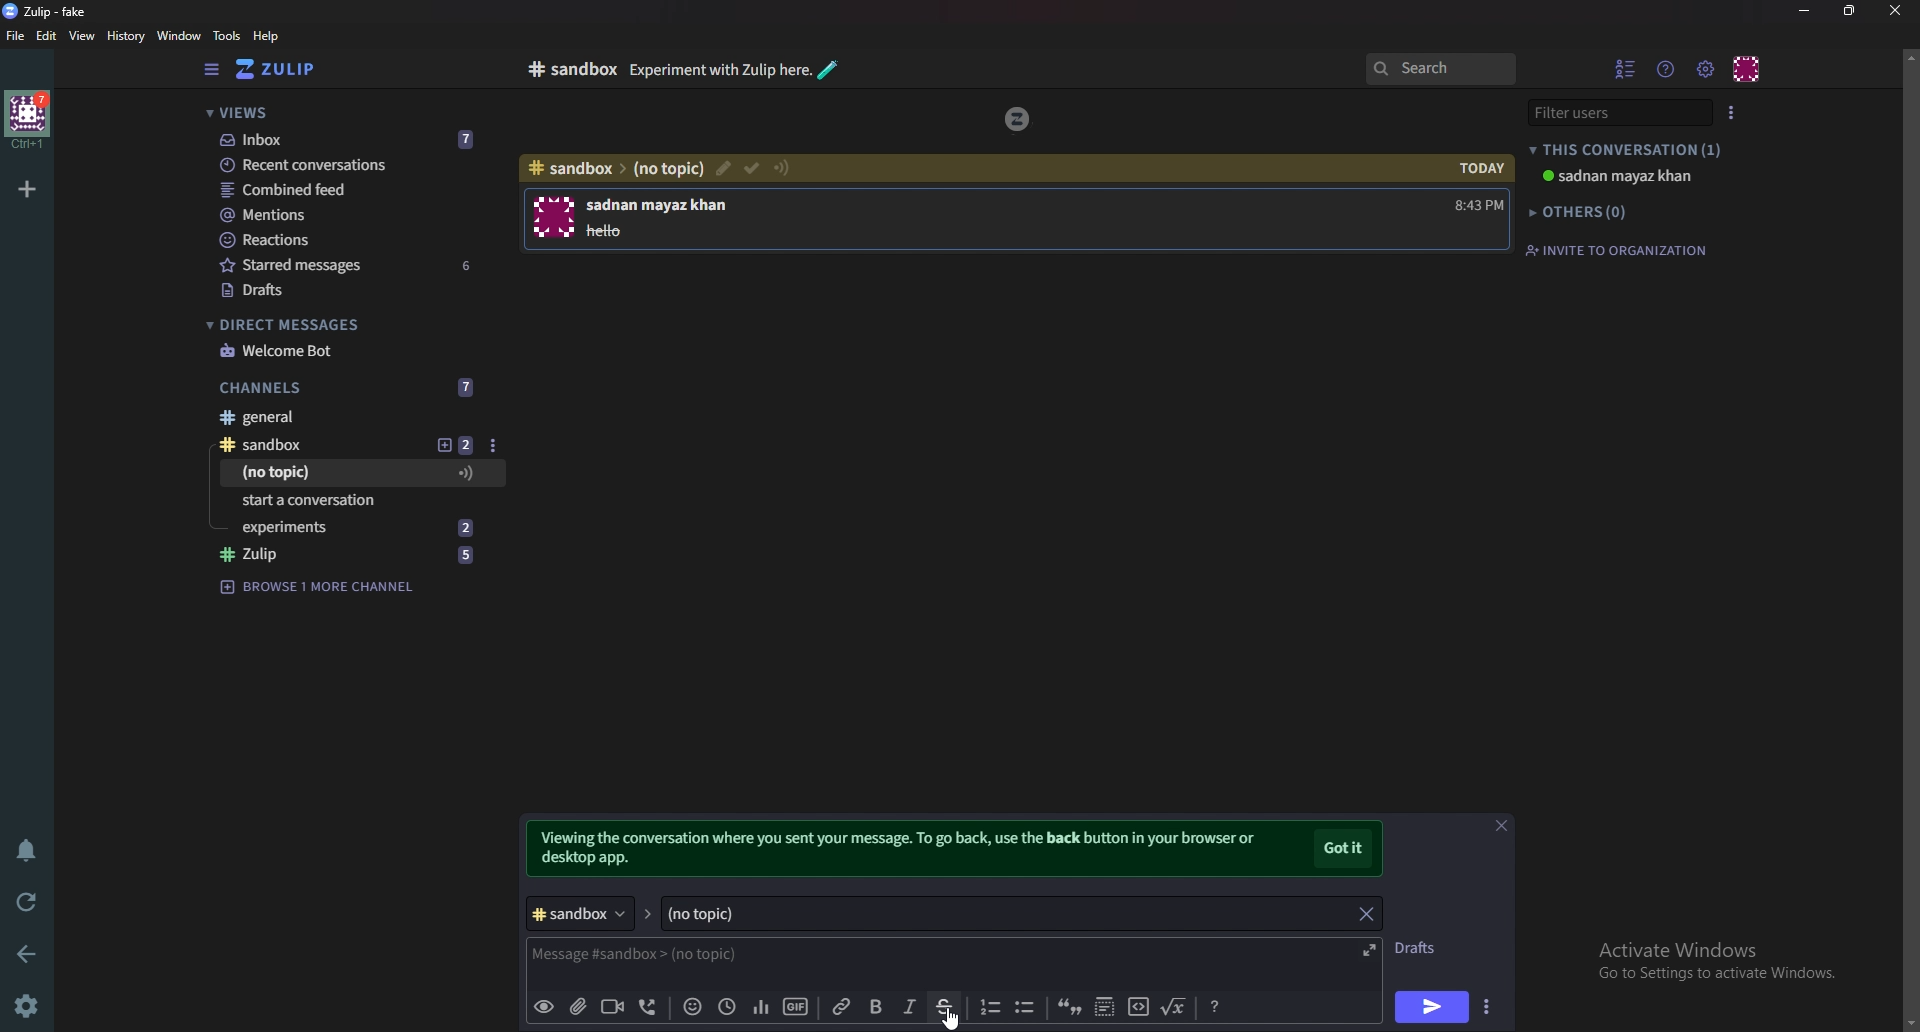 The height and width of the screenshot is (1032, 1920). I want to click on Bold, so click(873, 1009).